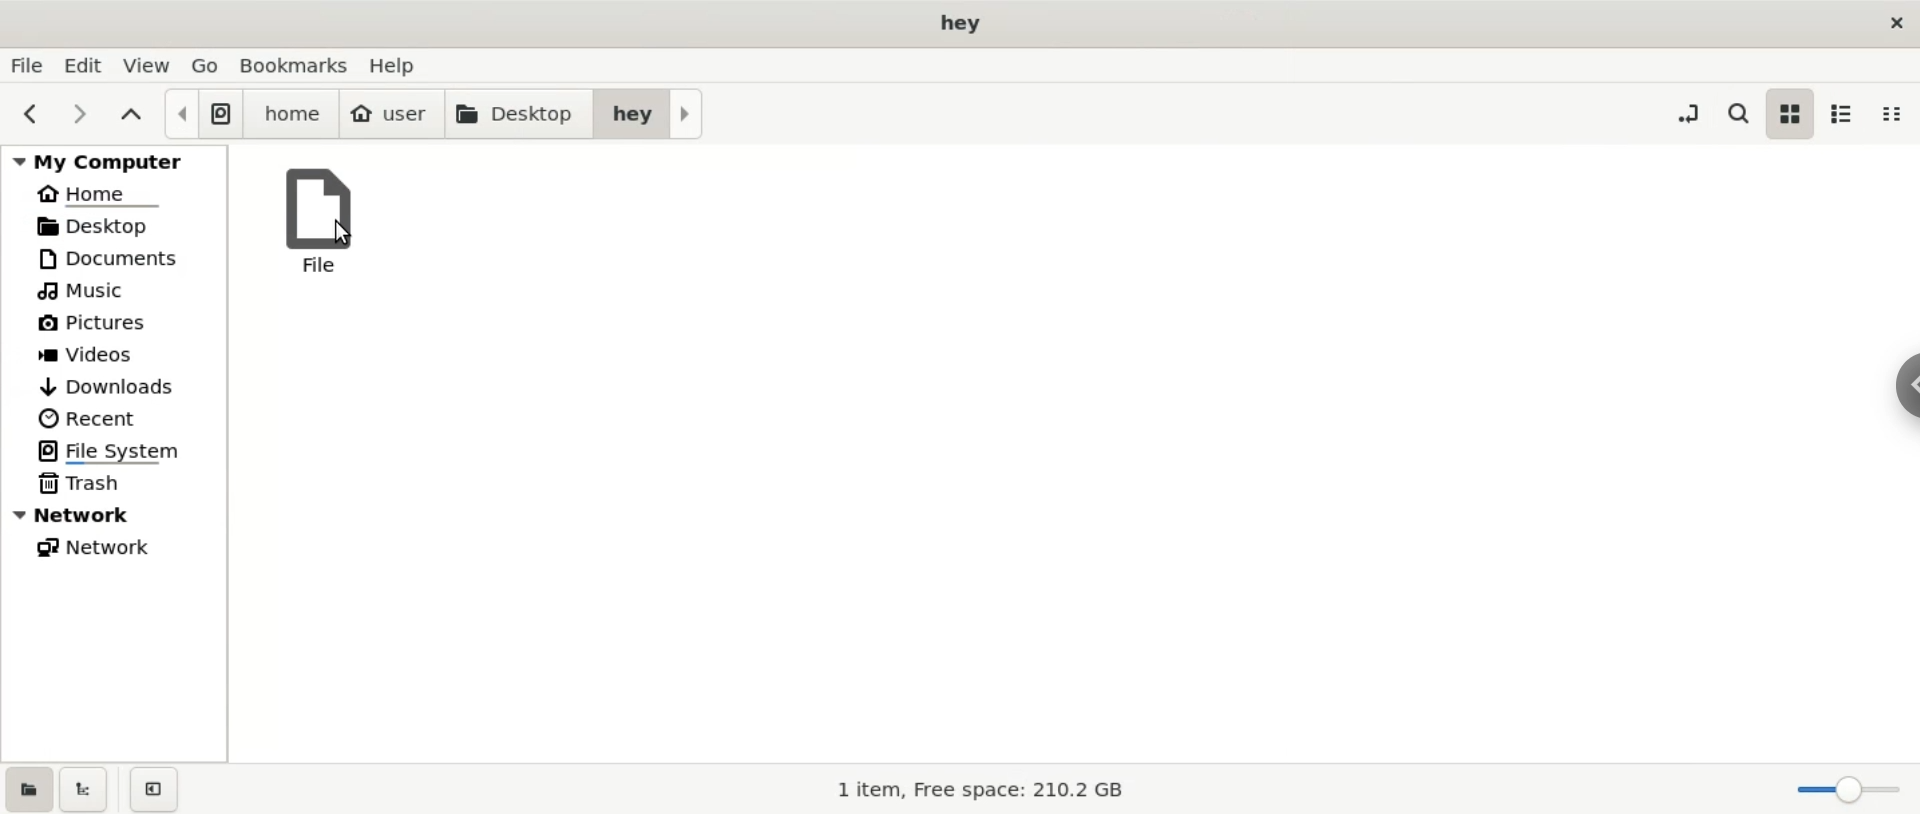 This screenshot has height=814, width=1920. What do you see at coordinates (1736, 110) in the screenshot?
I see `search` at bounding box center [1736, 110].